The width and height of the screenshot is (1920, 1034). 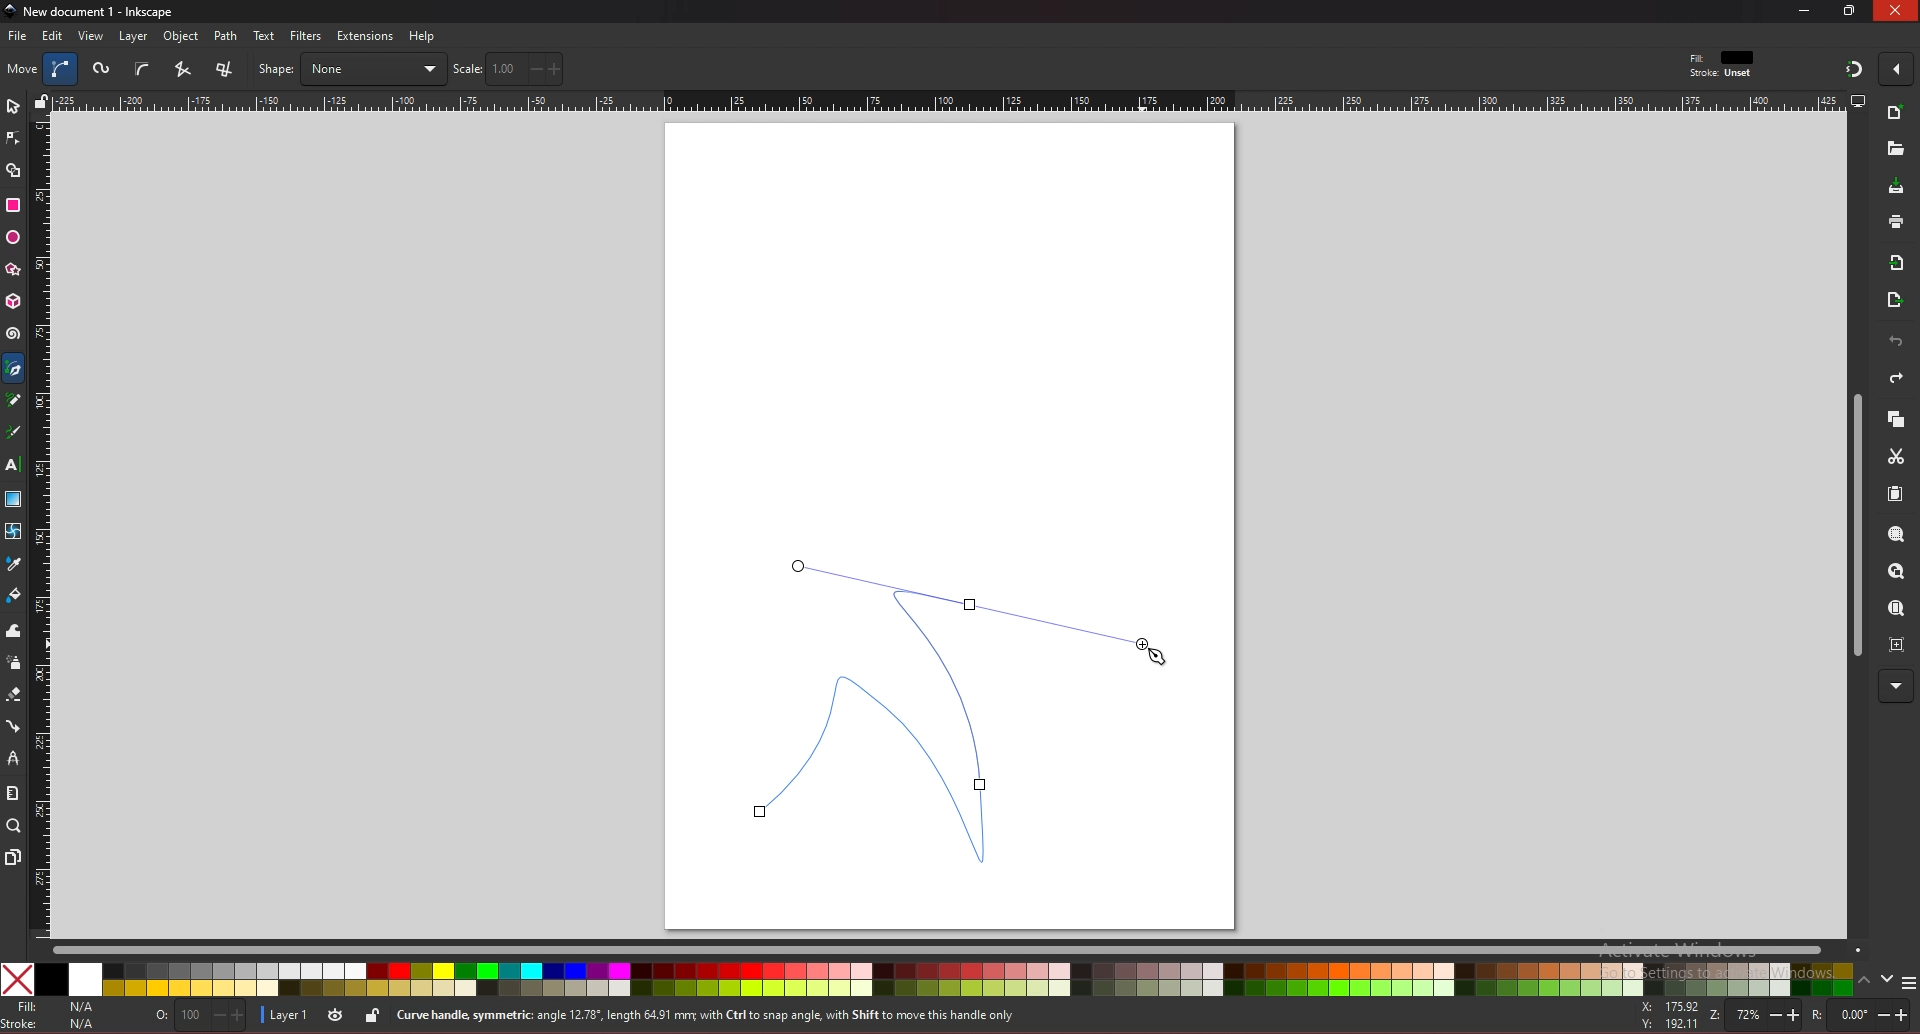 I want to click on file, so click(x=17, y=36).